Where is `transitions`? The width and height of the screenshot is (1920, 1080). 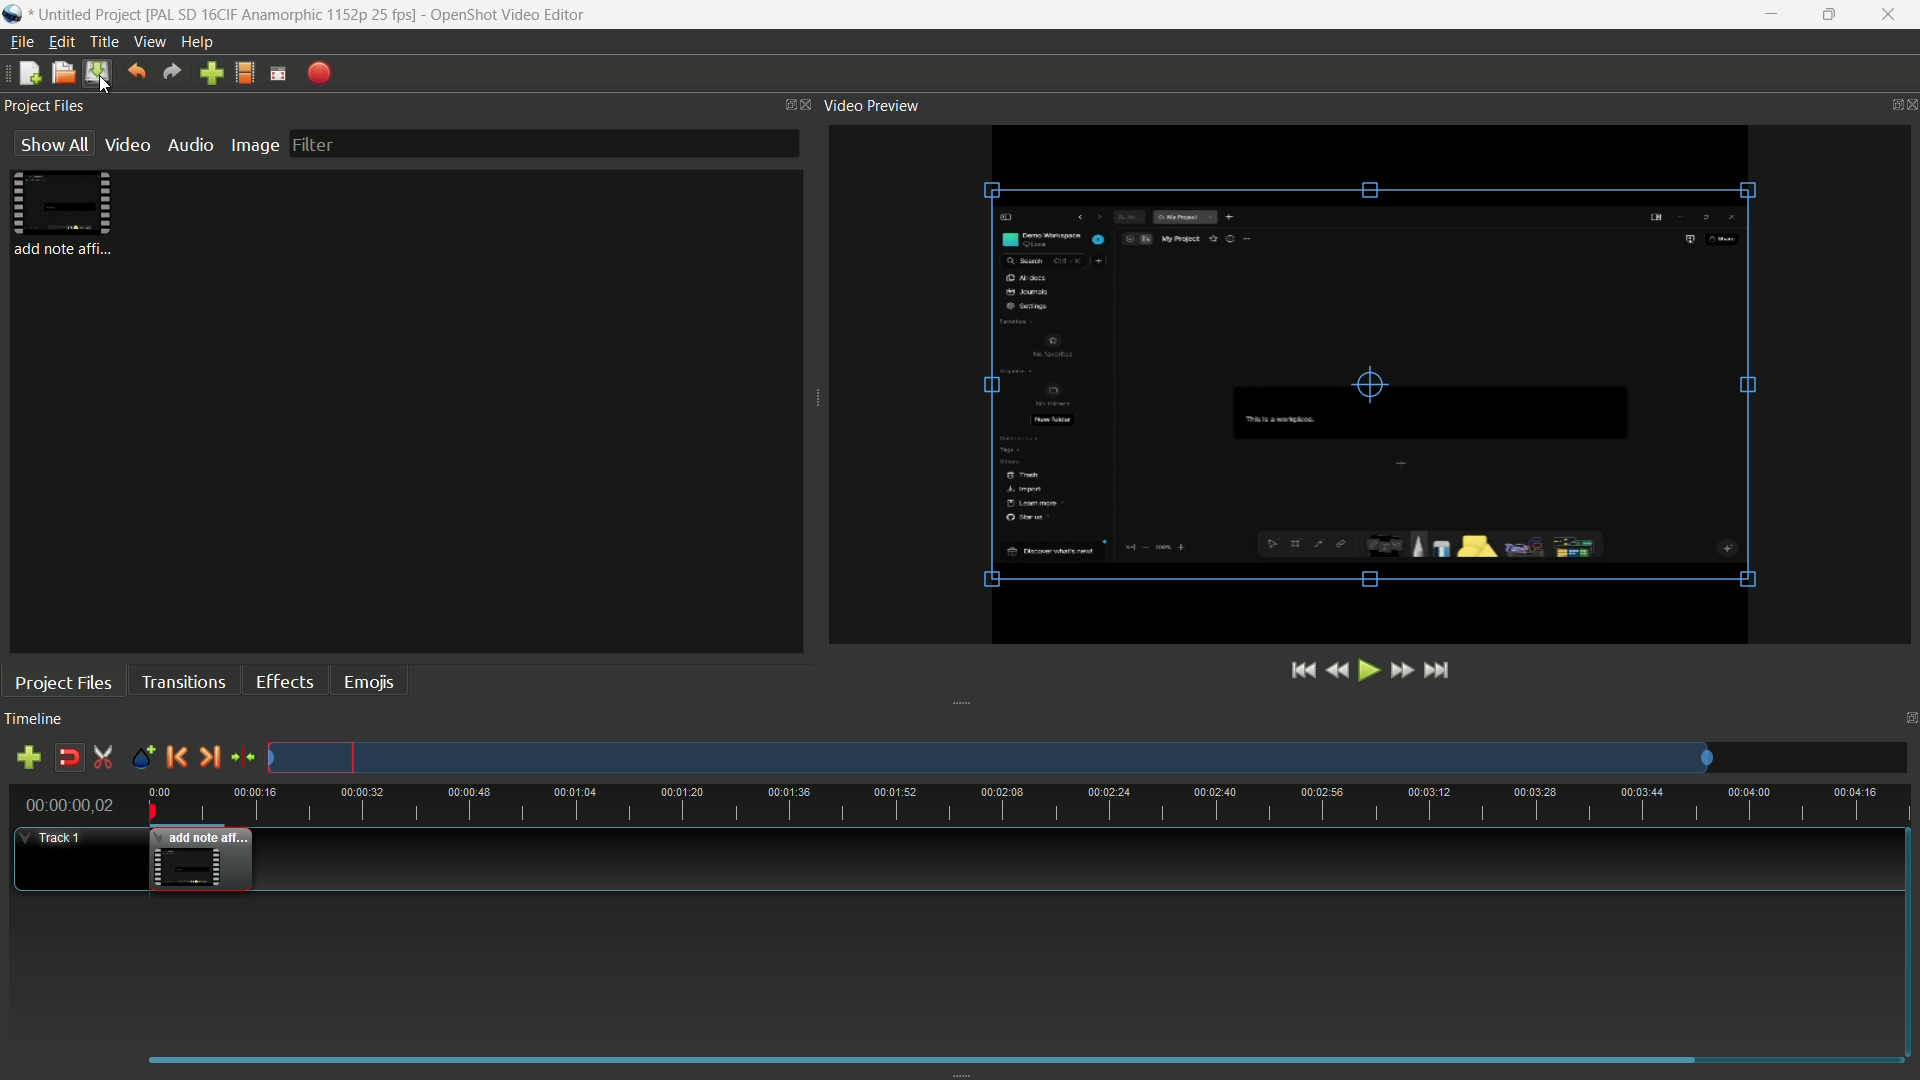
transitions is located at coordinates (183, 683).